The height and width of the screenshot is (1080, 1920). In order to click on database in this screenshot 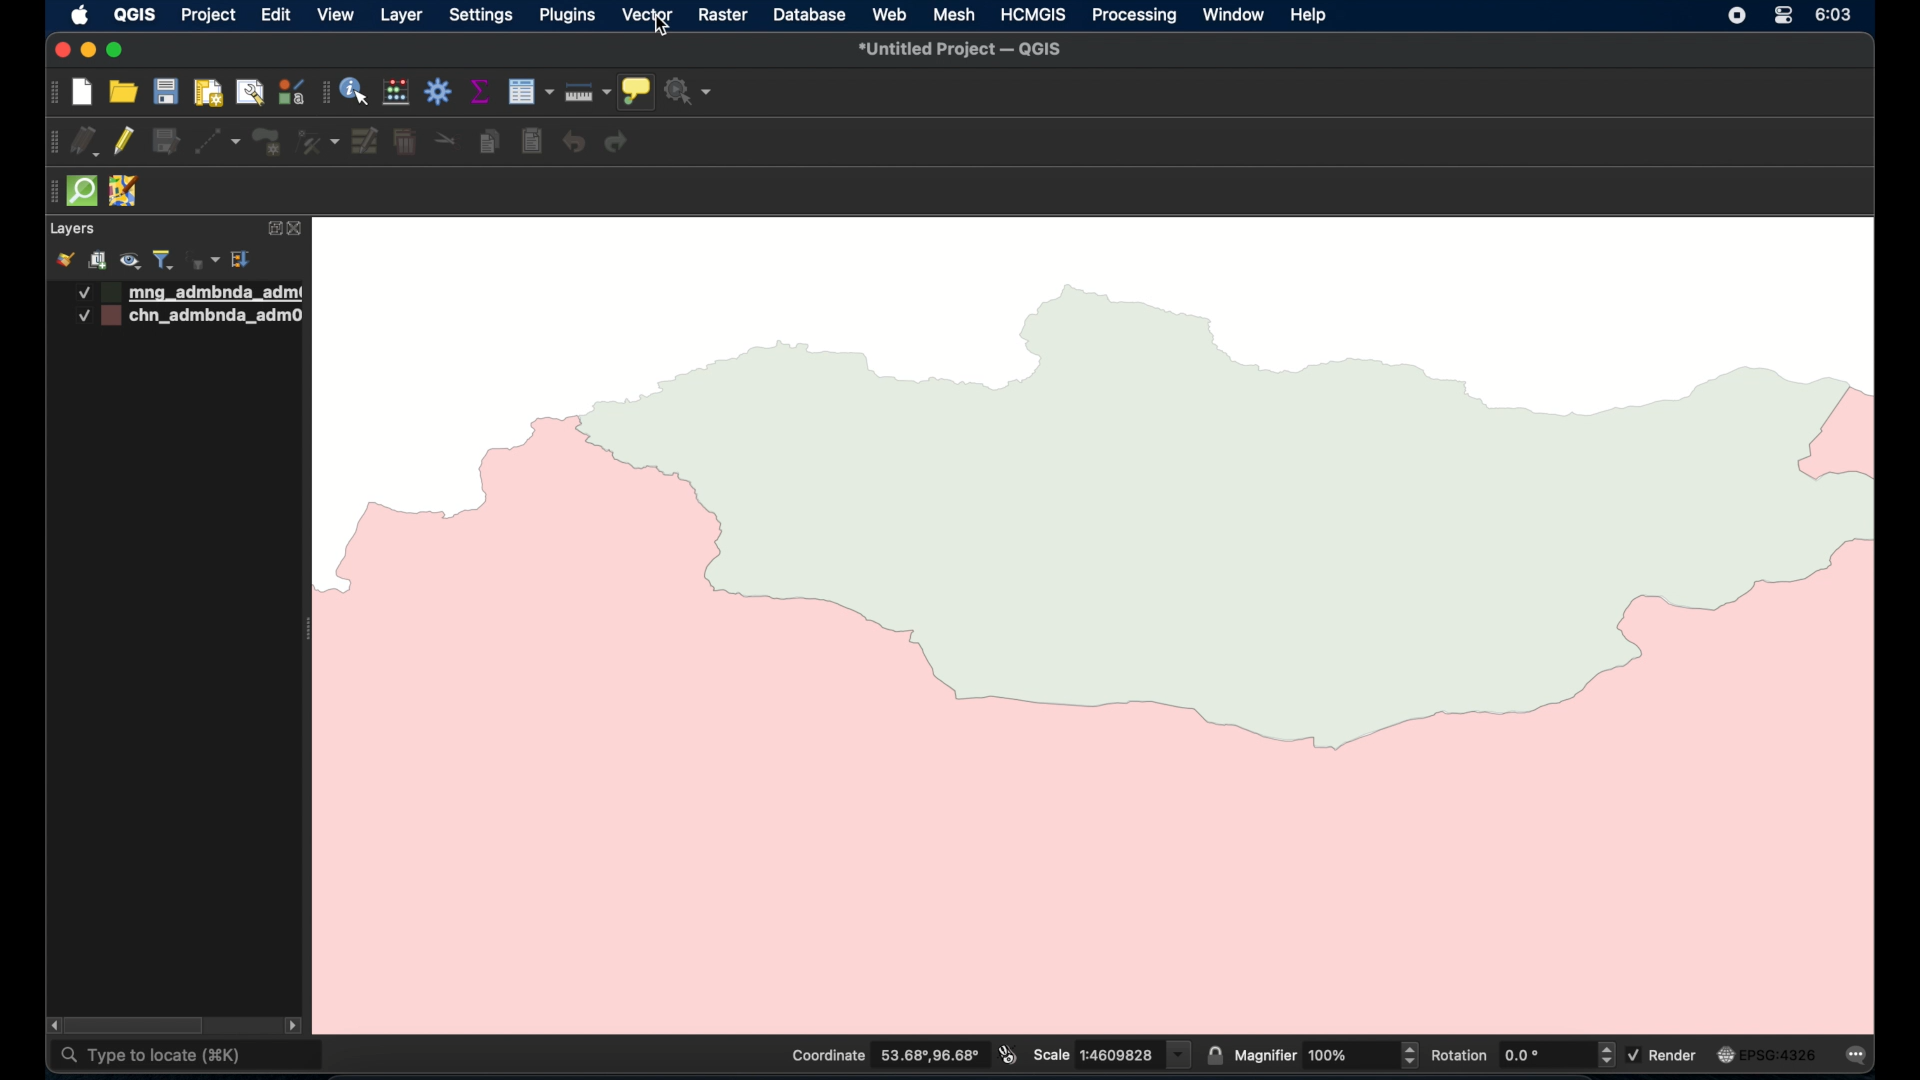, I will do `click(807, 17)`.